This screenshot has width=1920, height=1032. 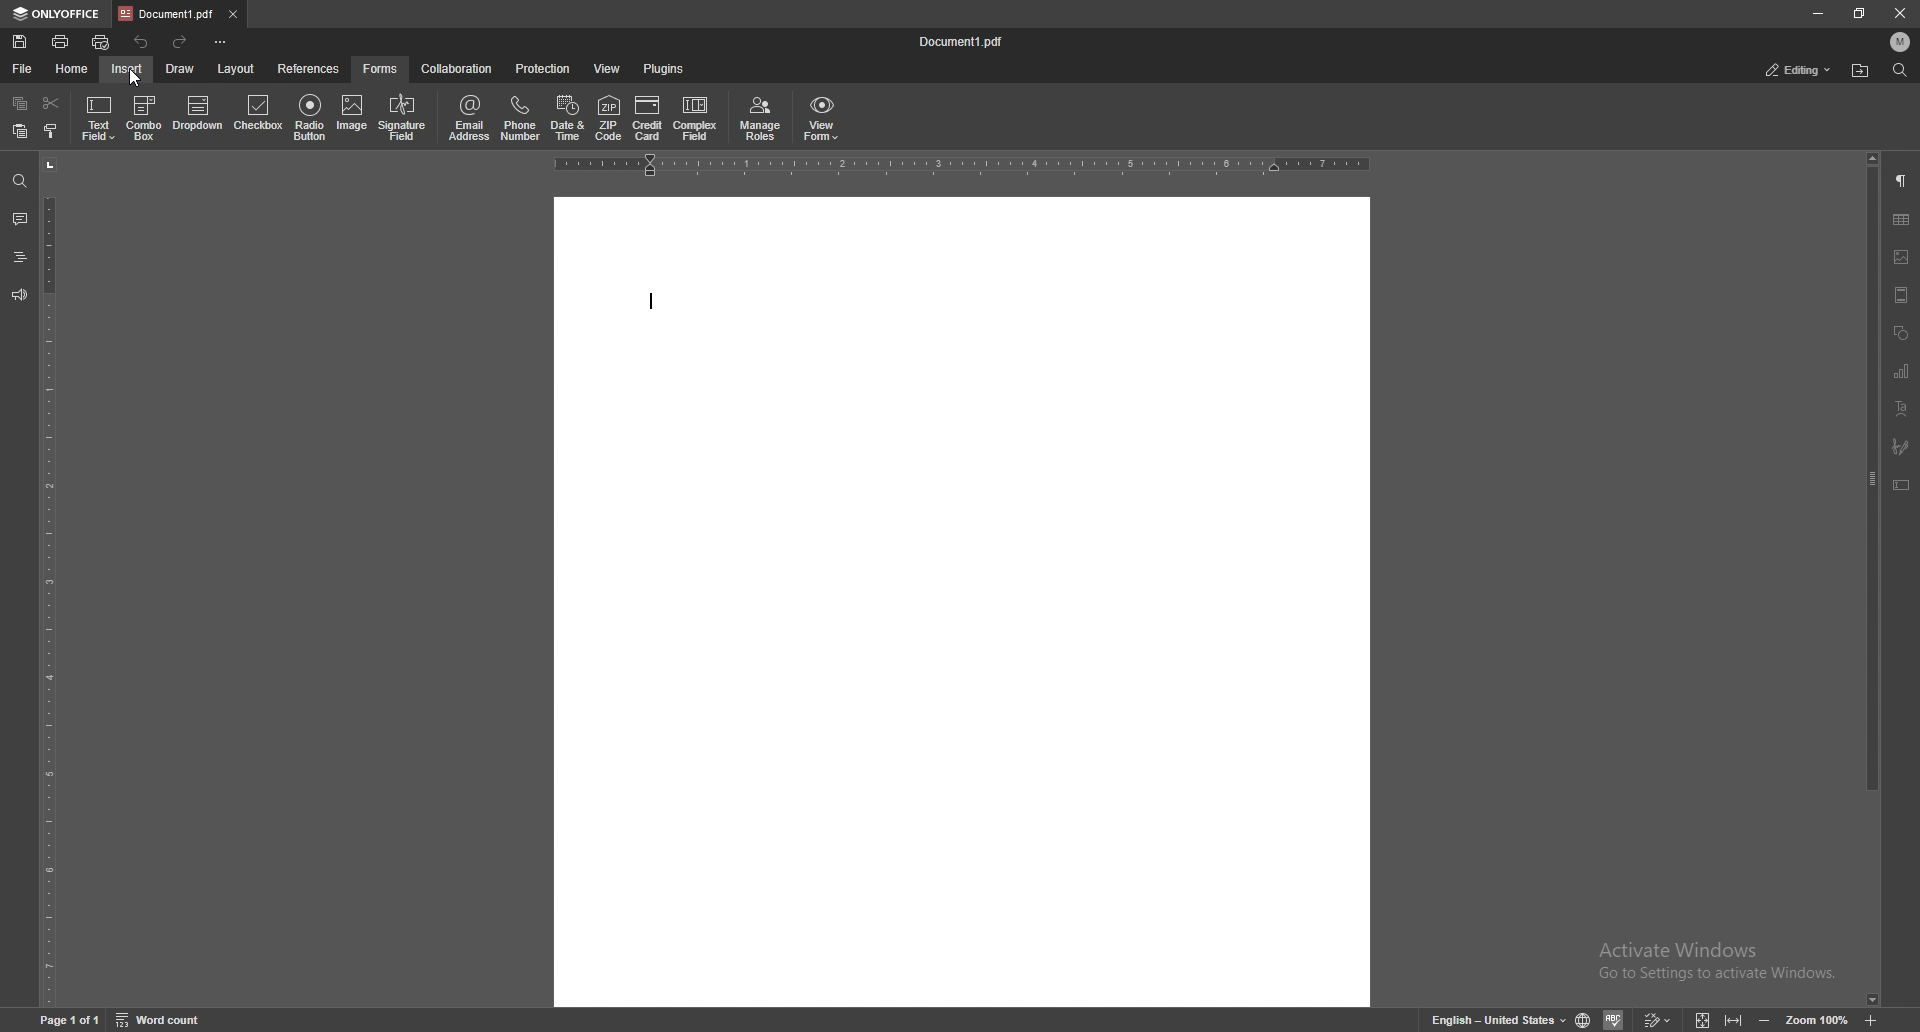 What do you see at coordinates (521, 116) in the screenshot?
I see `phone number` at bounding box center [521, 116].